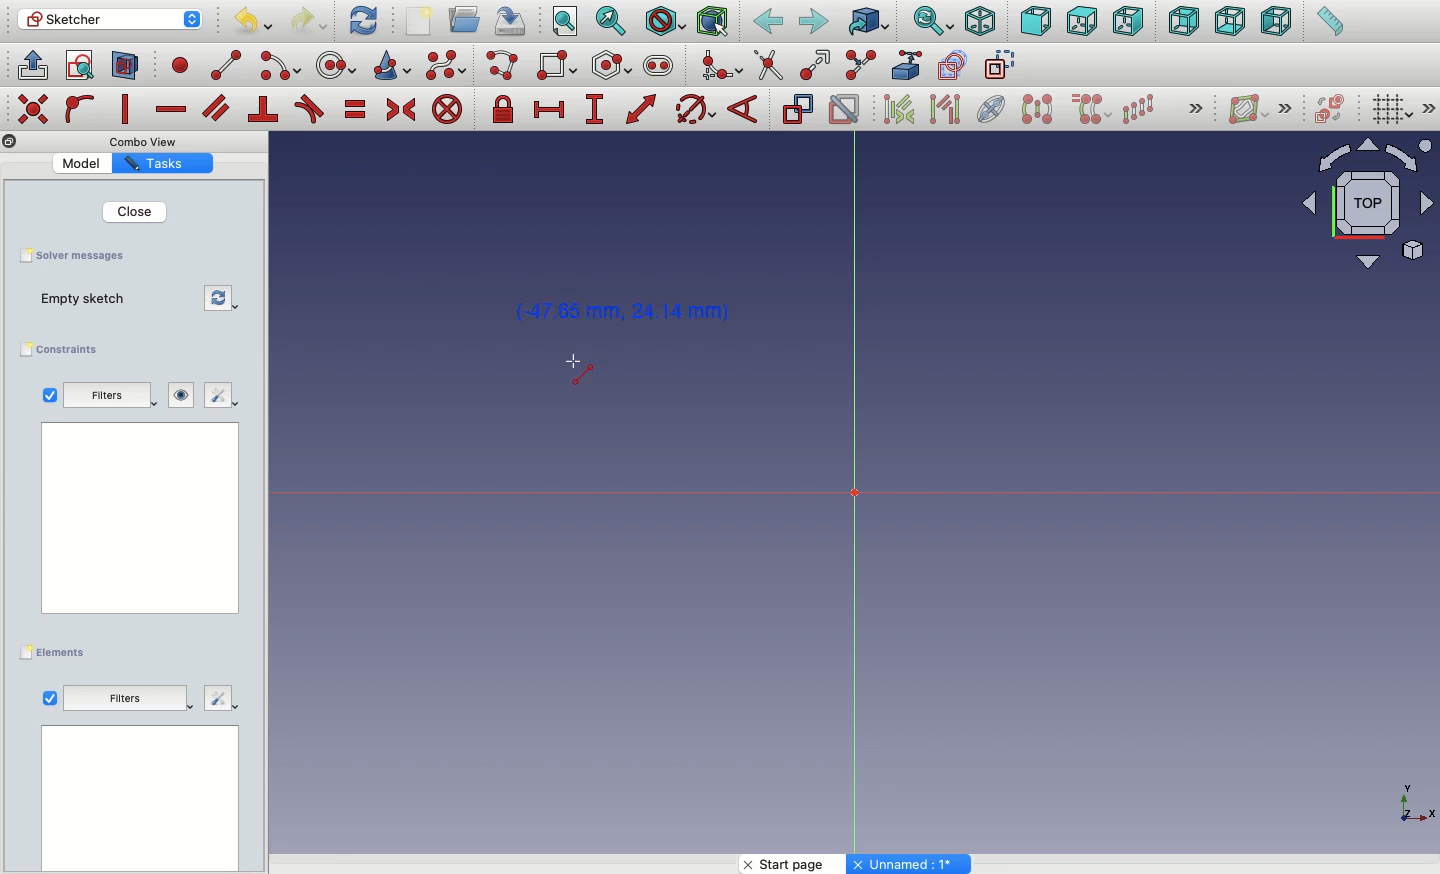 The width and height of the screenshot is (1440, 874). What do you see at coordinates (993, 108) in the screenshot?
I see `Internal geometry` at bounding box center [993, 108].